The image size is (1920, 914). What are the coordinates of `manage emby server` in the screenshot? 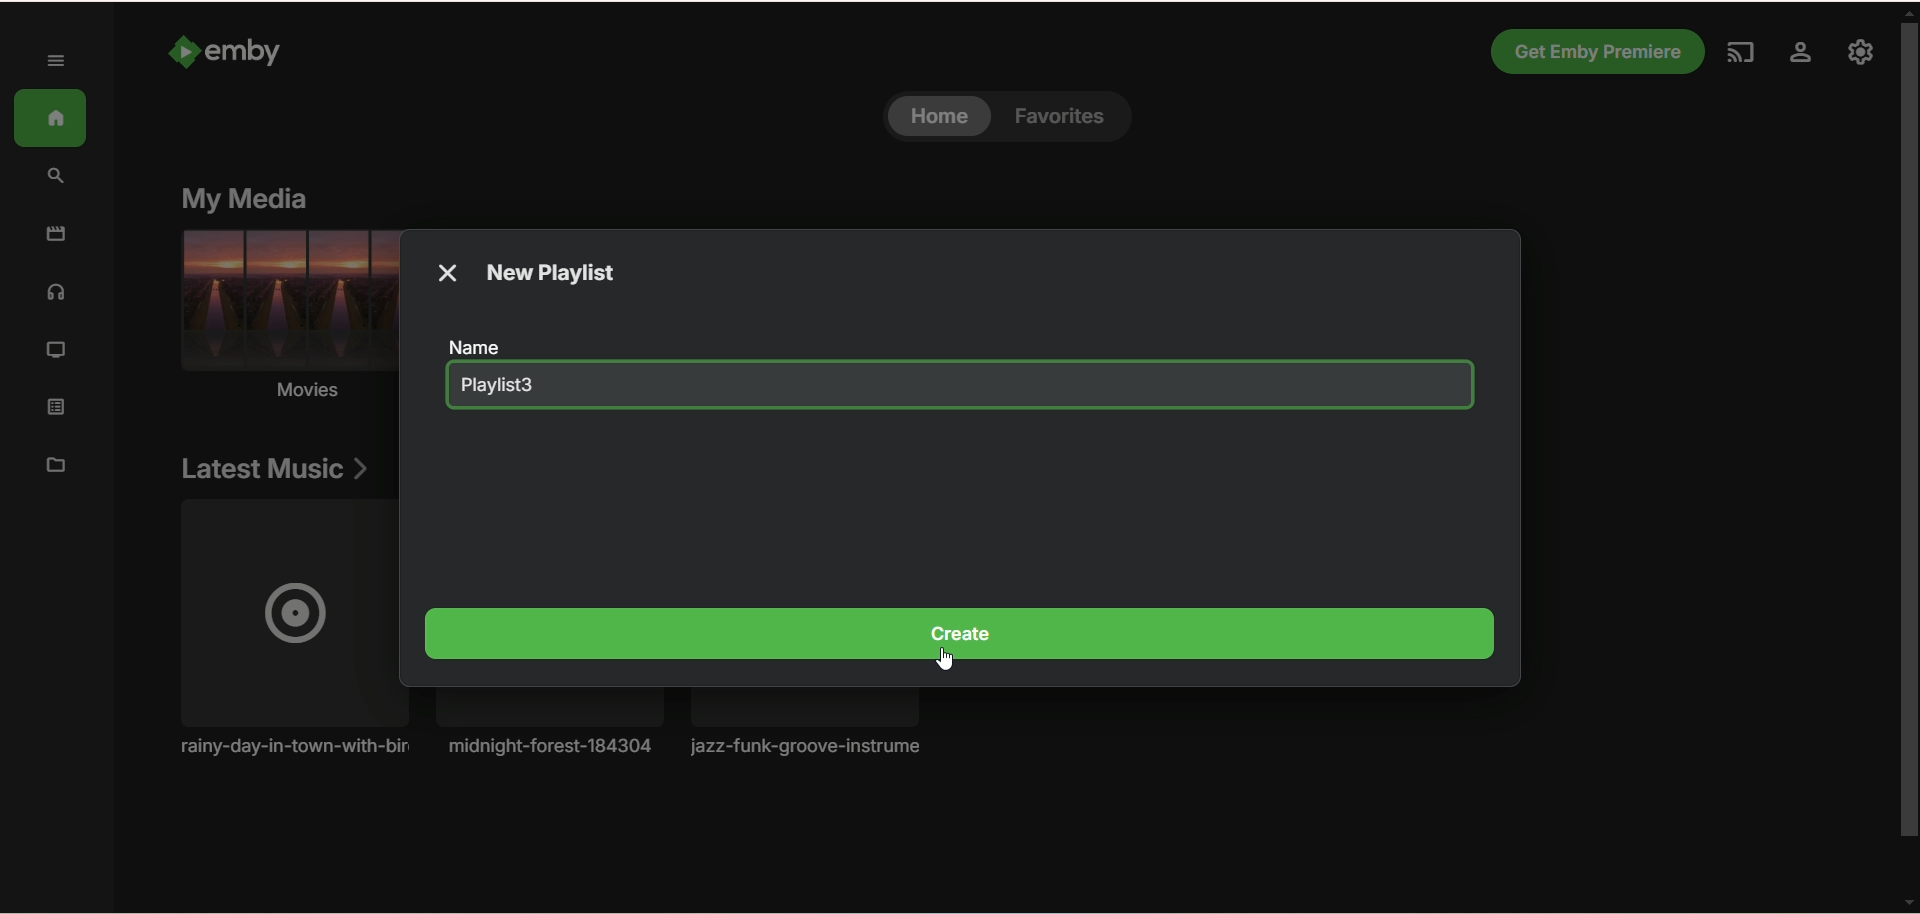 It's located at (1862, 54).